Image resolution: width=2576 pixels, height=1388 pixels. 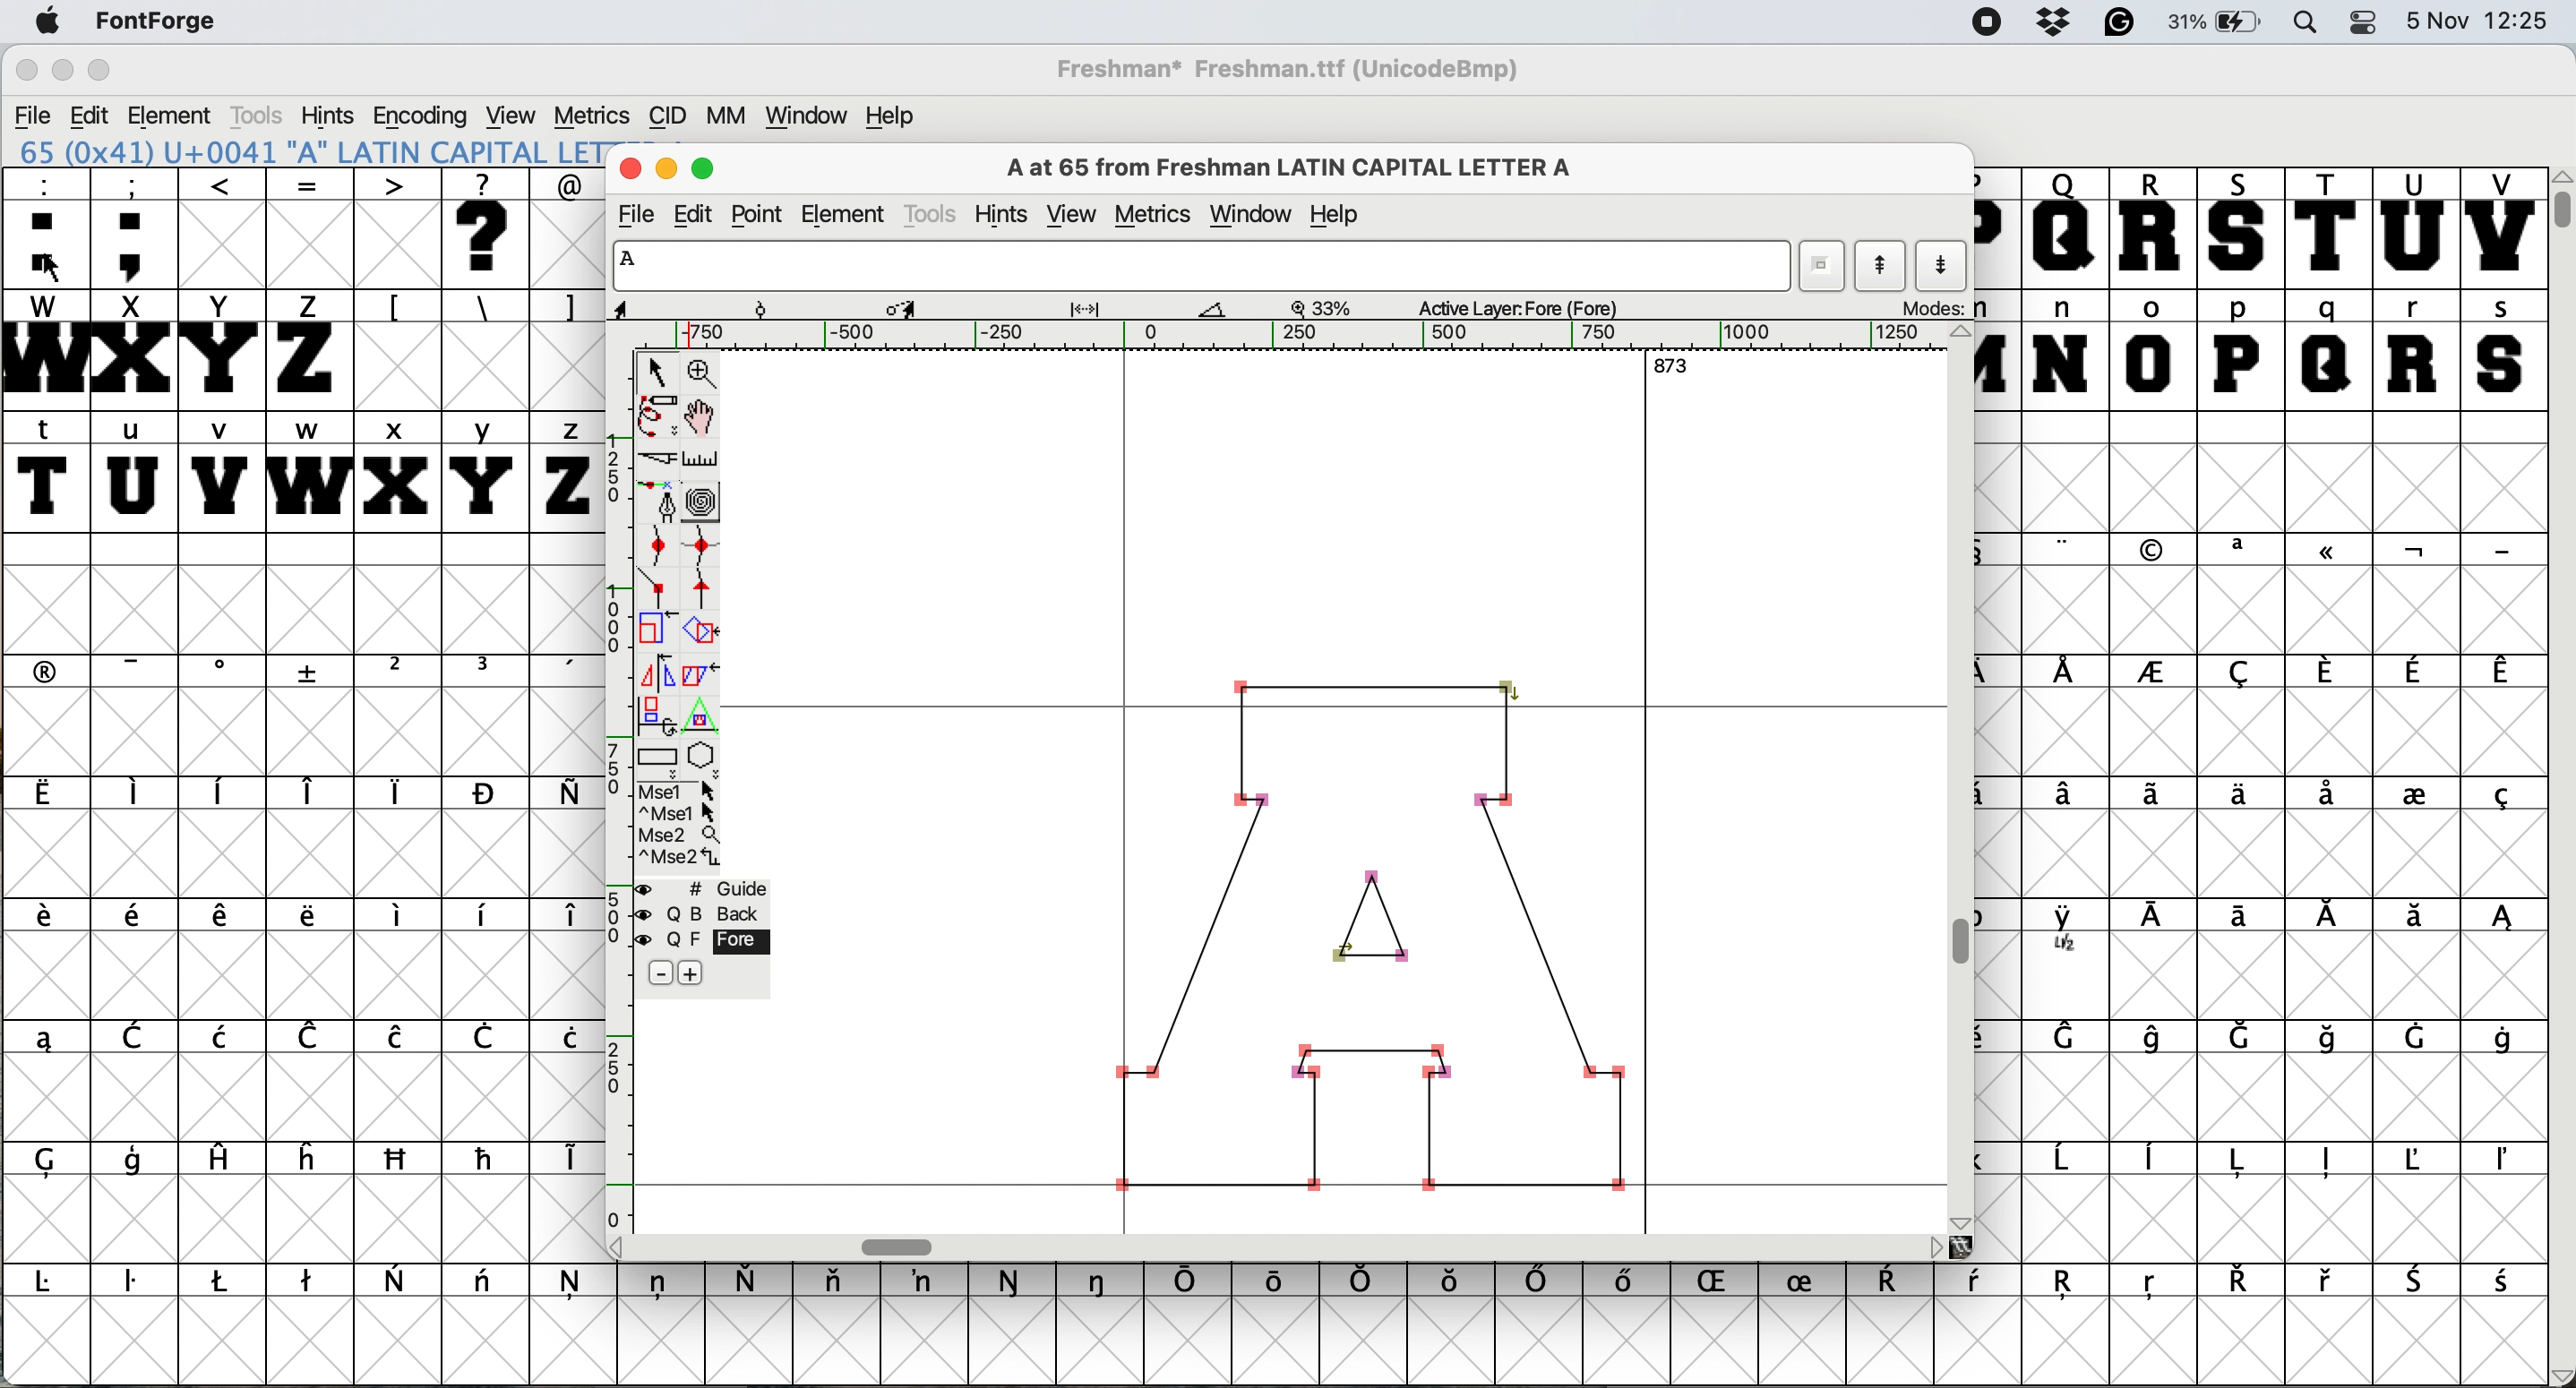 I want to click on o, so click(x=2153, y=348).